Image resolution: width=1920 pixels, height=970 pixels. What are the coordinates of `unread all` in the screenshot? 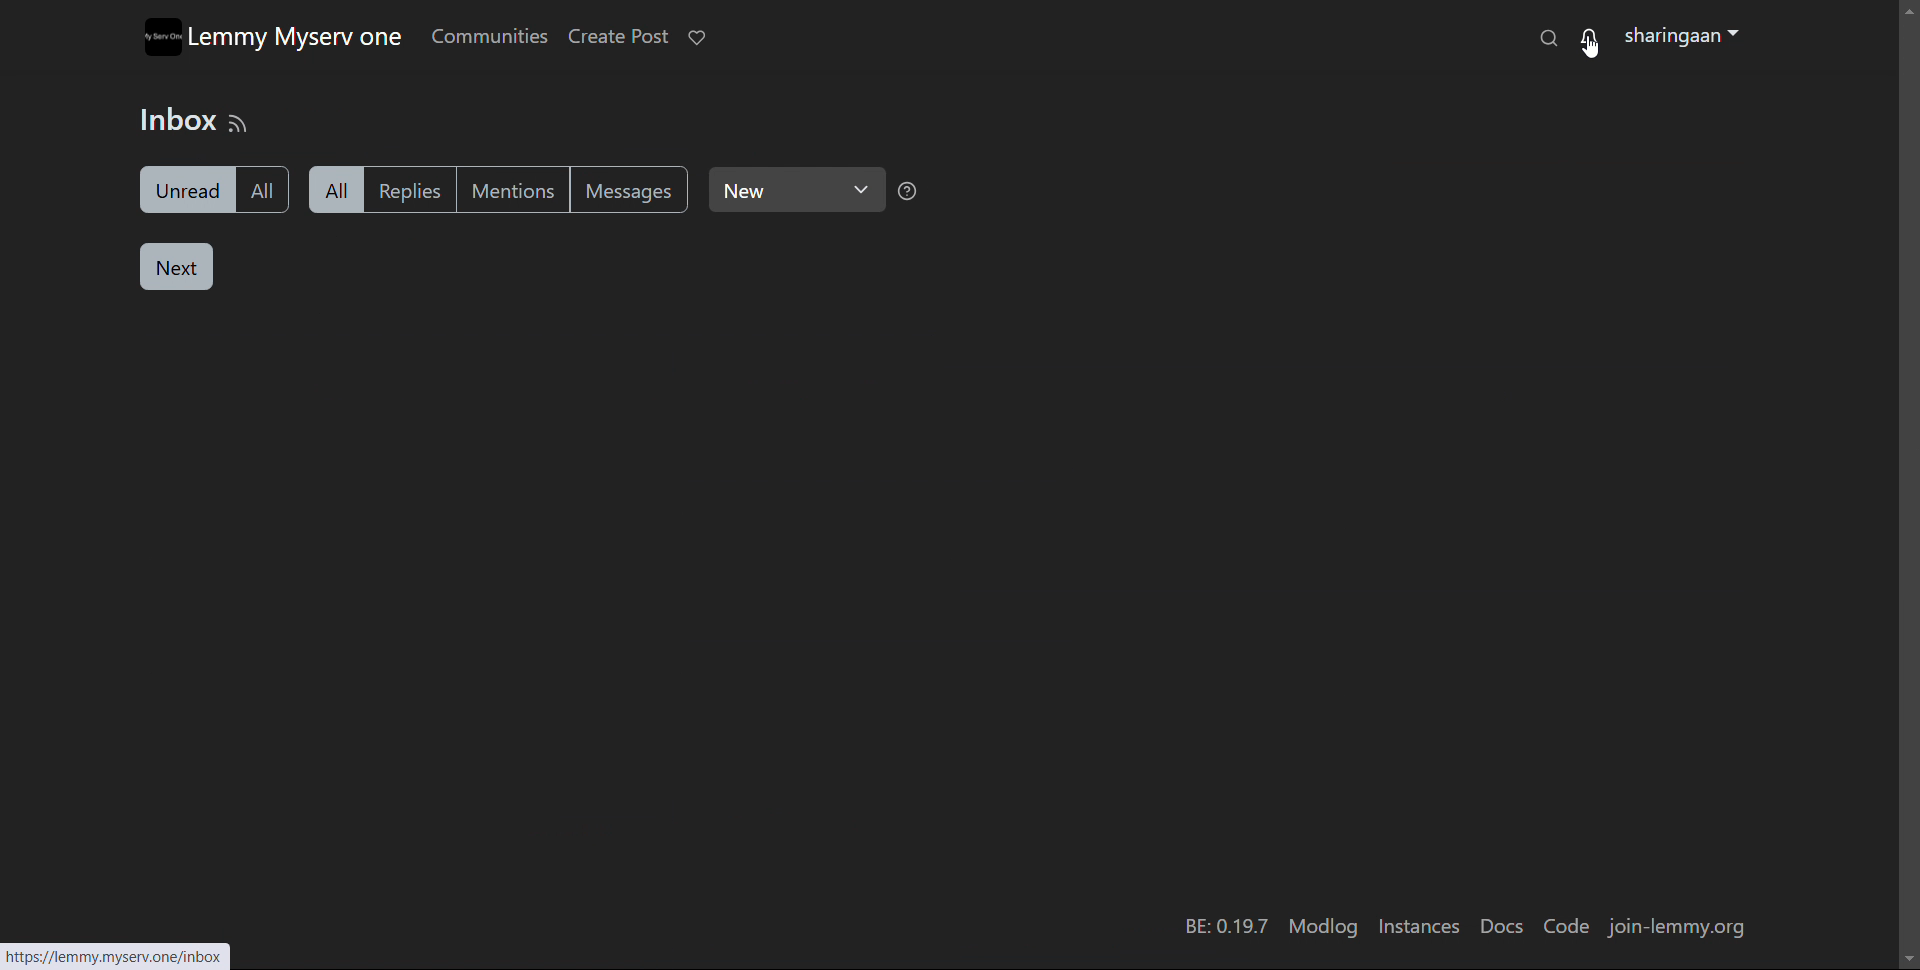 It's located at (210, 189).